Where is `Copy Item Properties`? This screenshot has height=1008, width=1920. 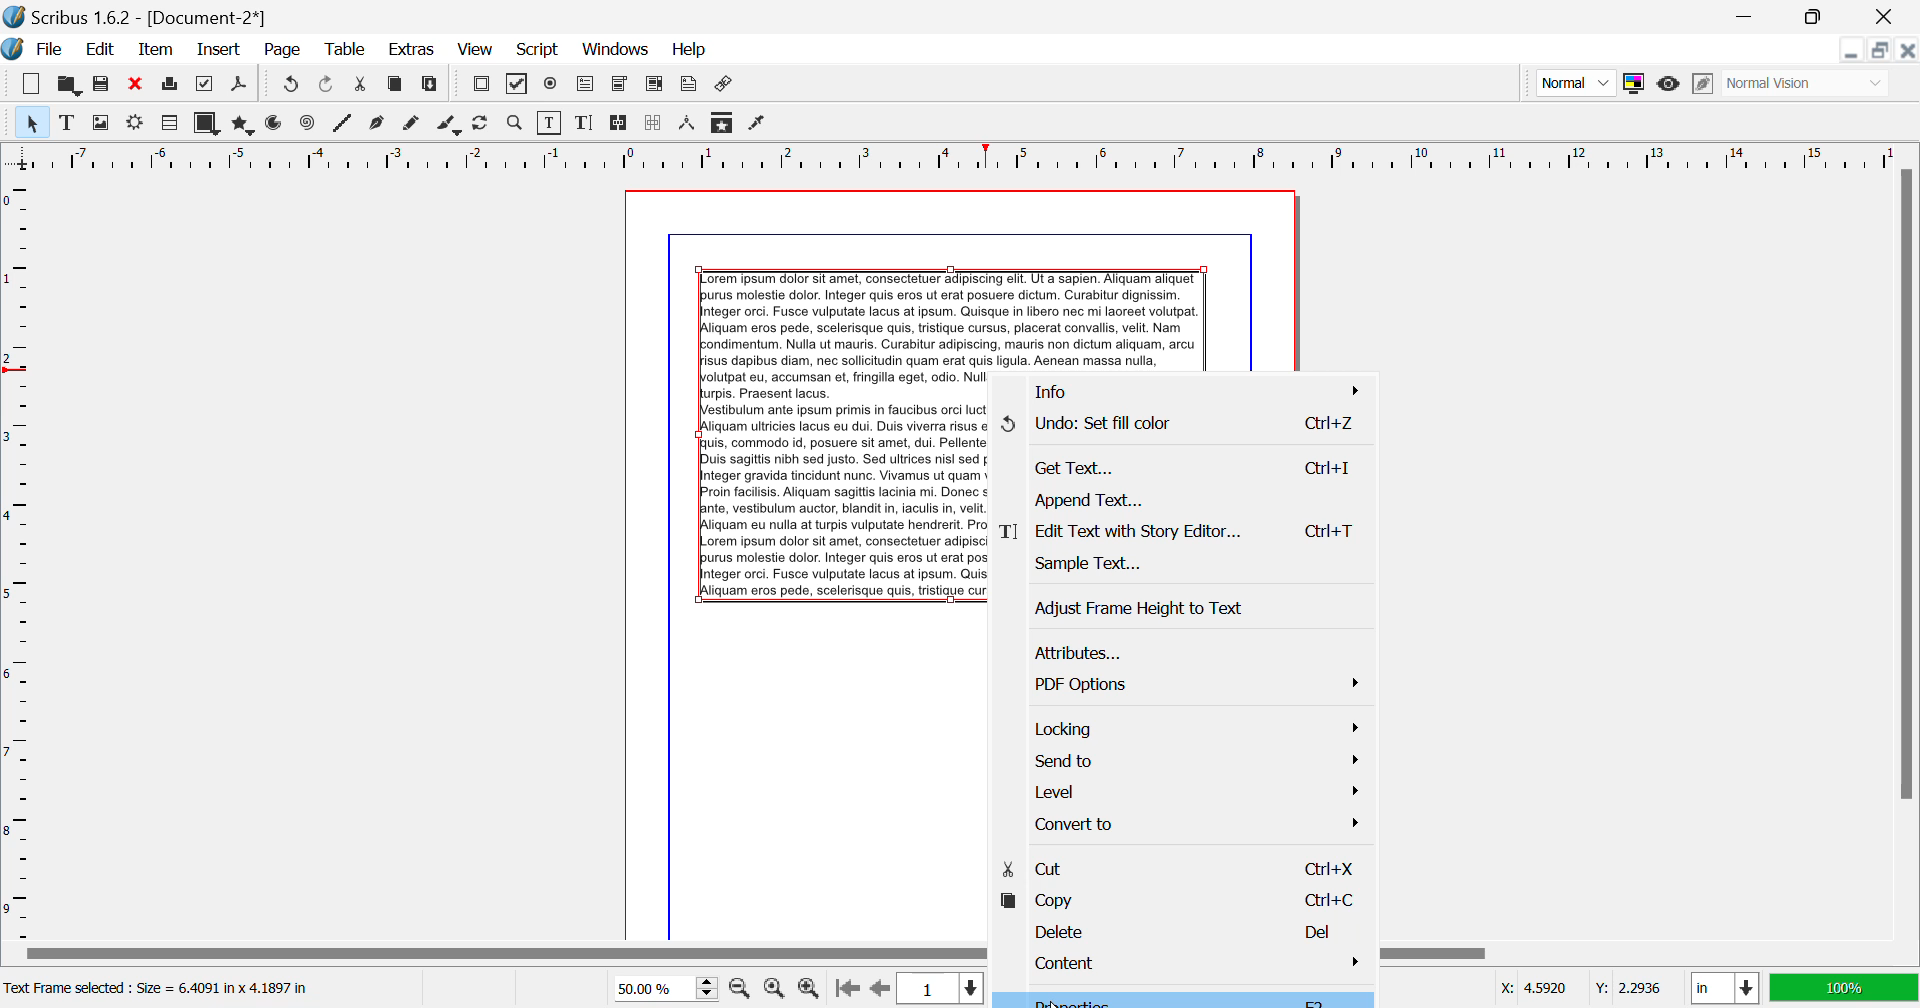
Copy Item Properties is located at coordinates (724, 122).